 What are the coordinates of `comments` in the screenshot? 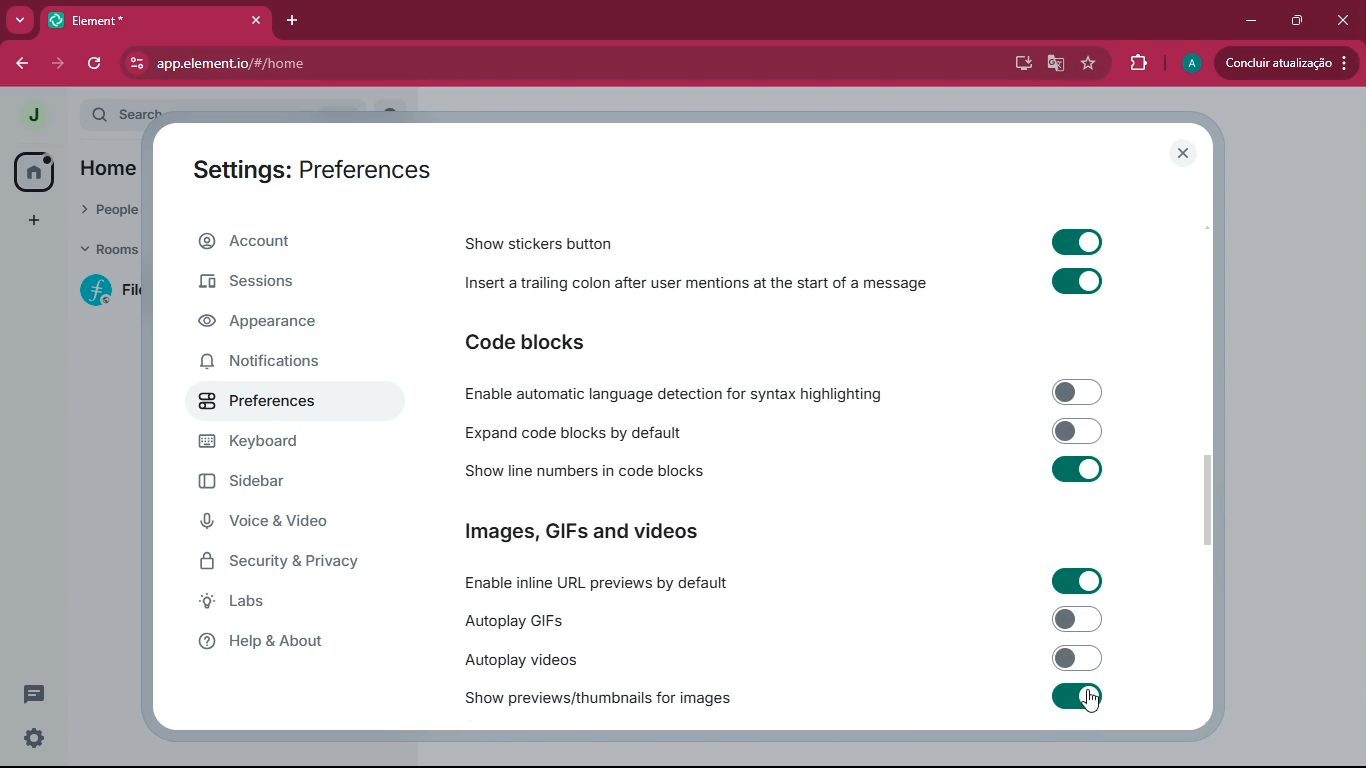 It's located at (37, 692).